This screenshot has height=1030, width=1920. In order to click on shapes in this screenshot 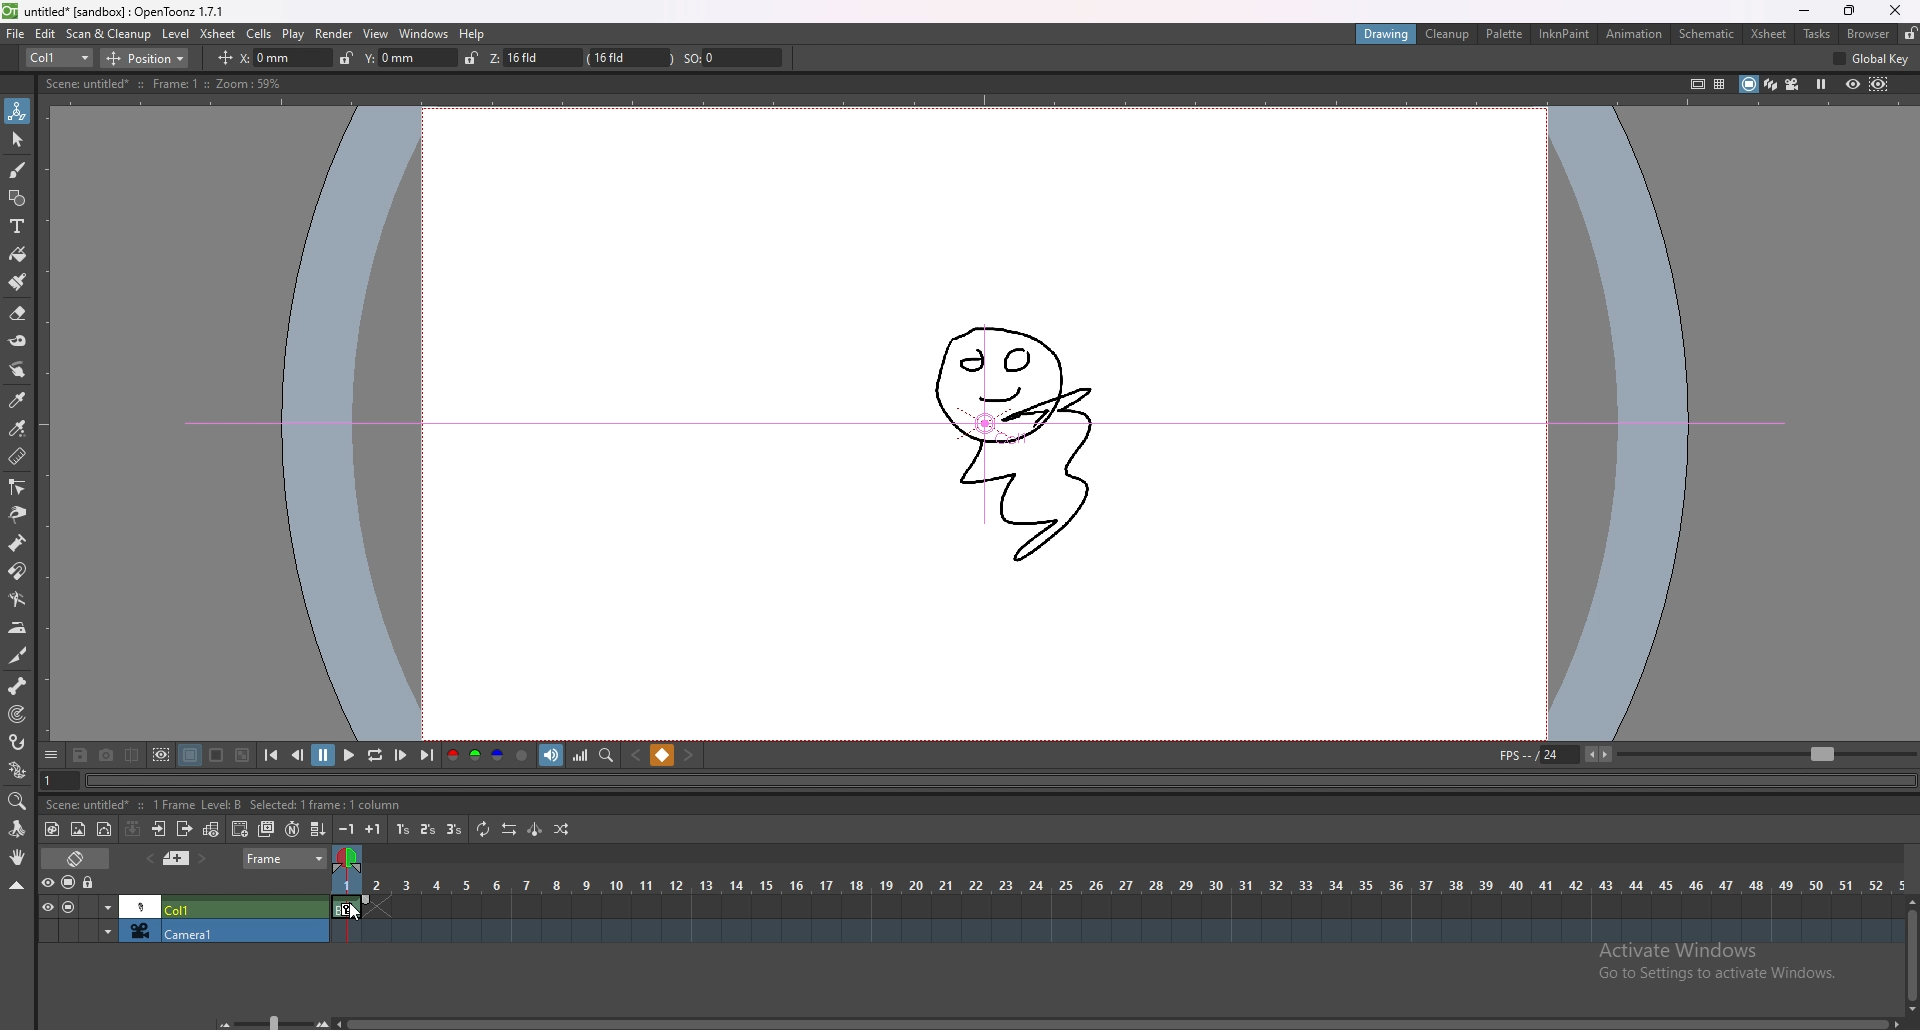, I will do `click(17, 198)`.